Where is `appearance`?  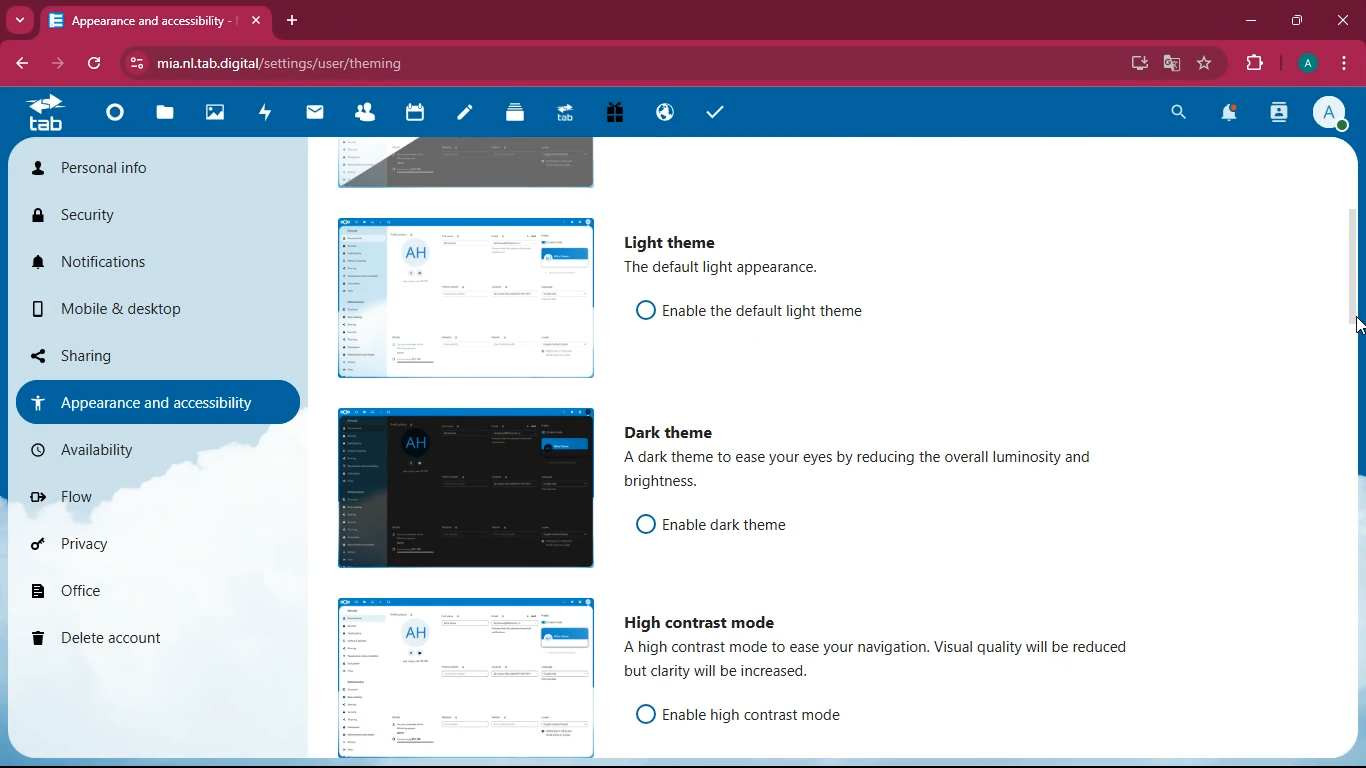 appearance is located at coordinates (146, 401).